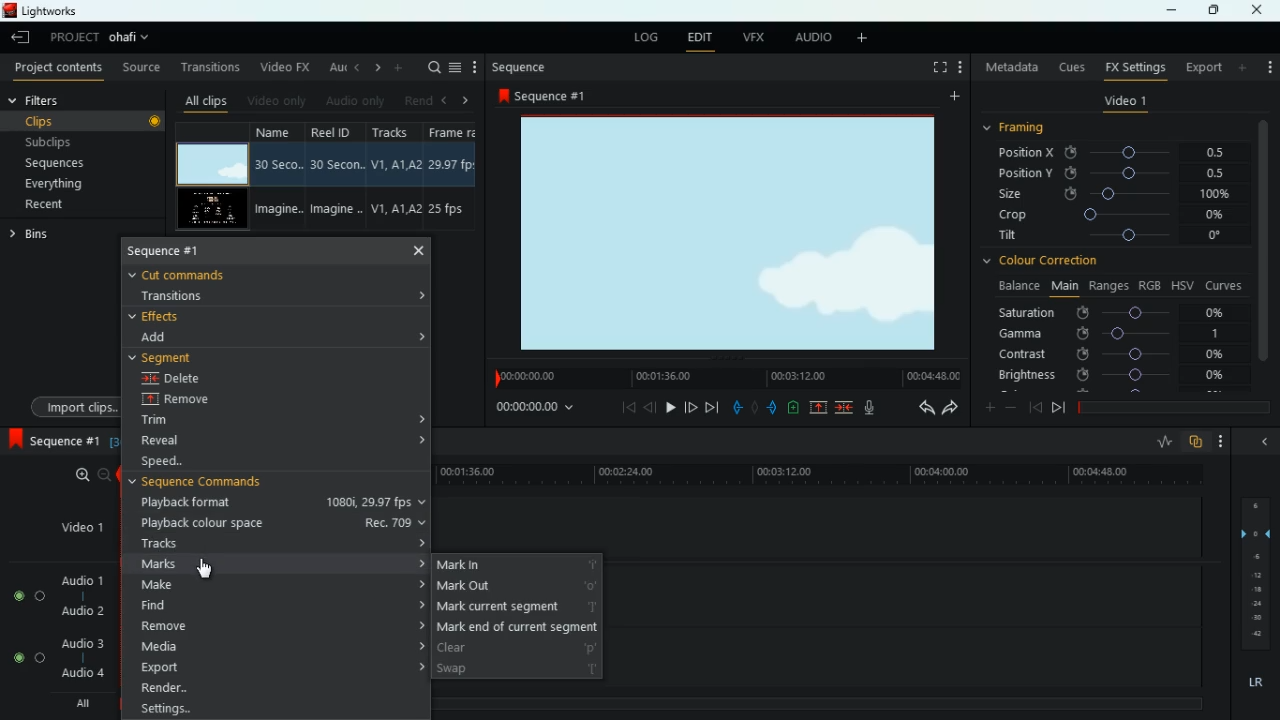  I want to click on video only, so click(274, 101).